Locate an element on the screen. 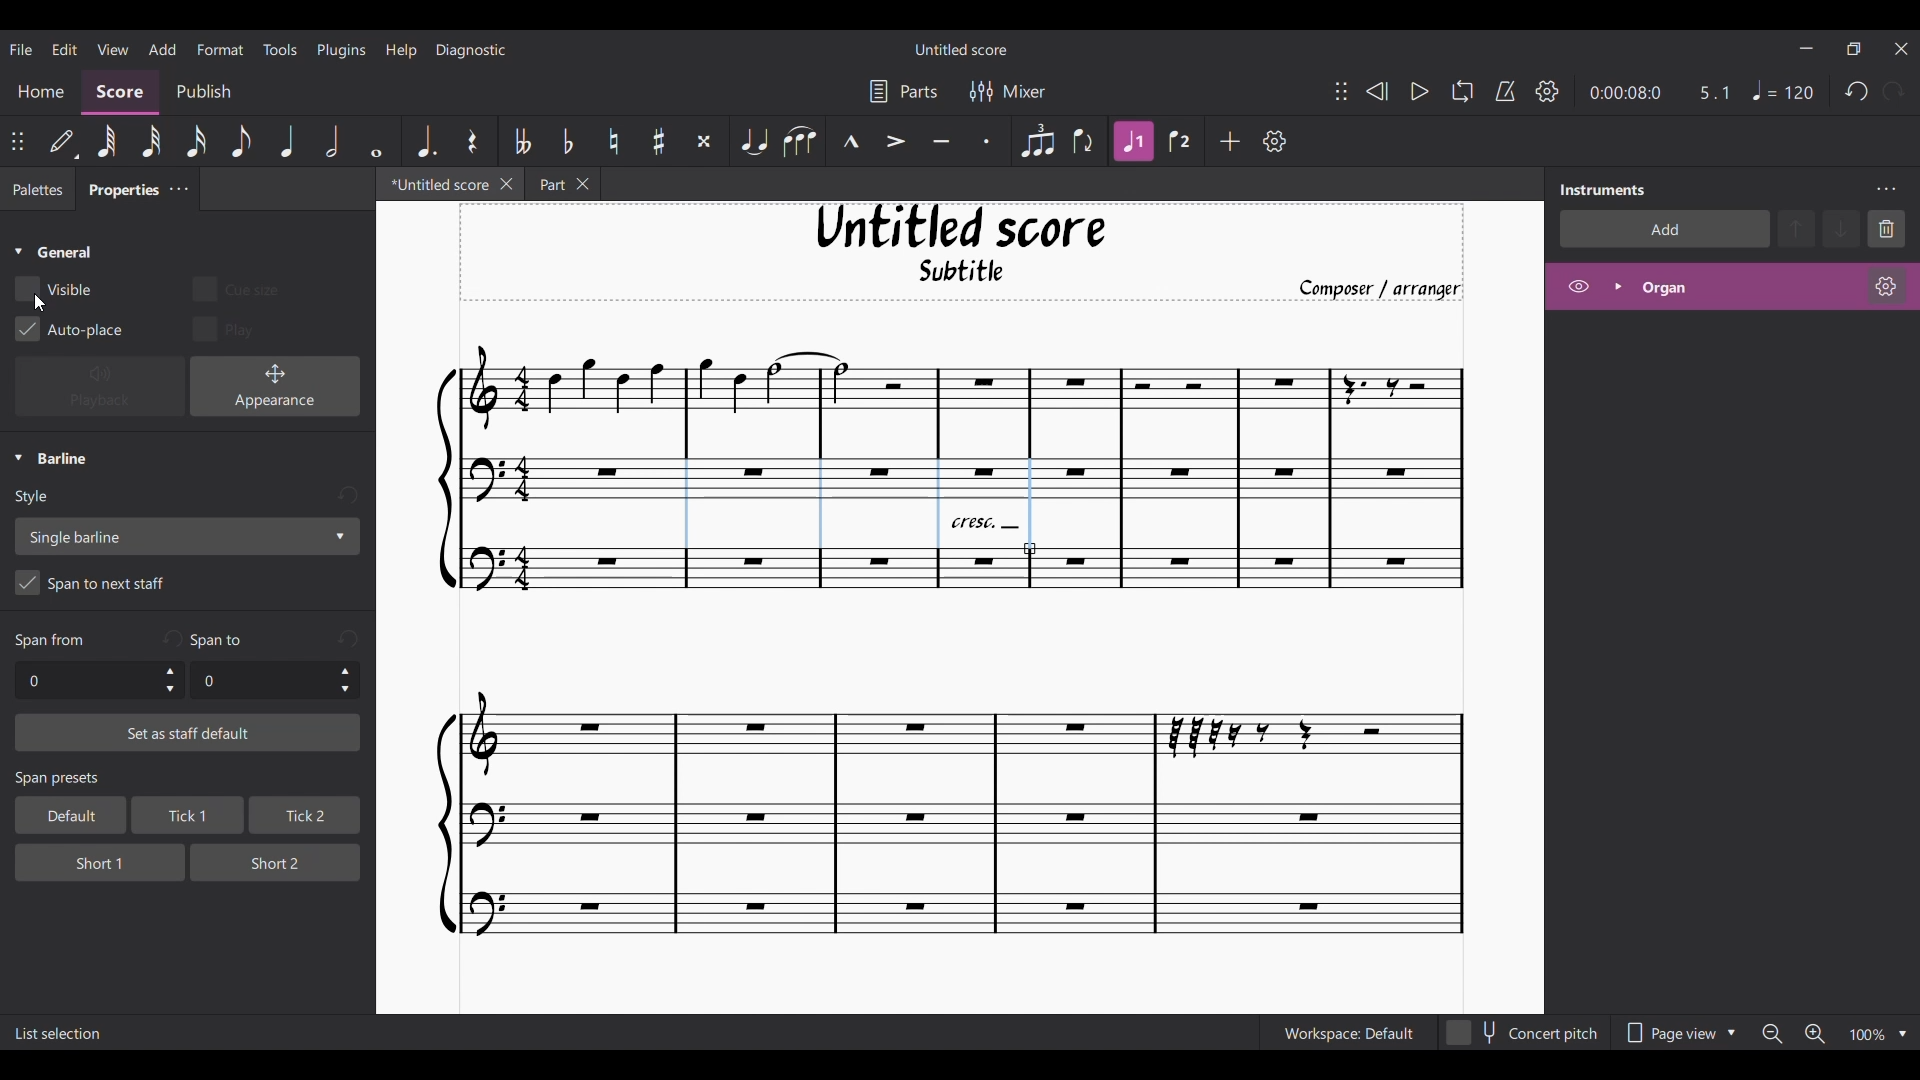  Rest is located at coordinates (472, 141).